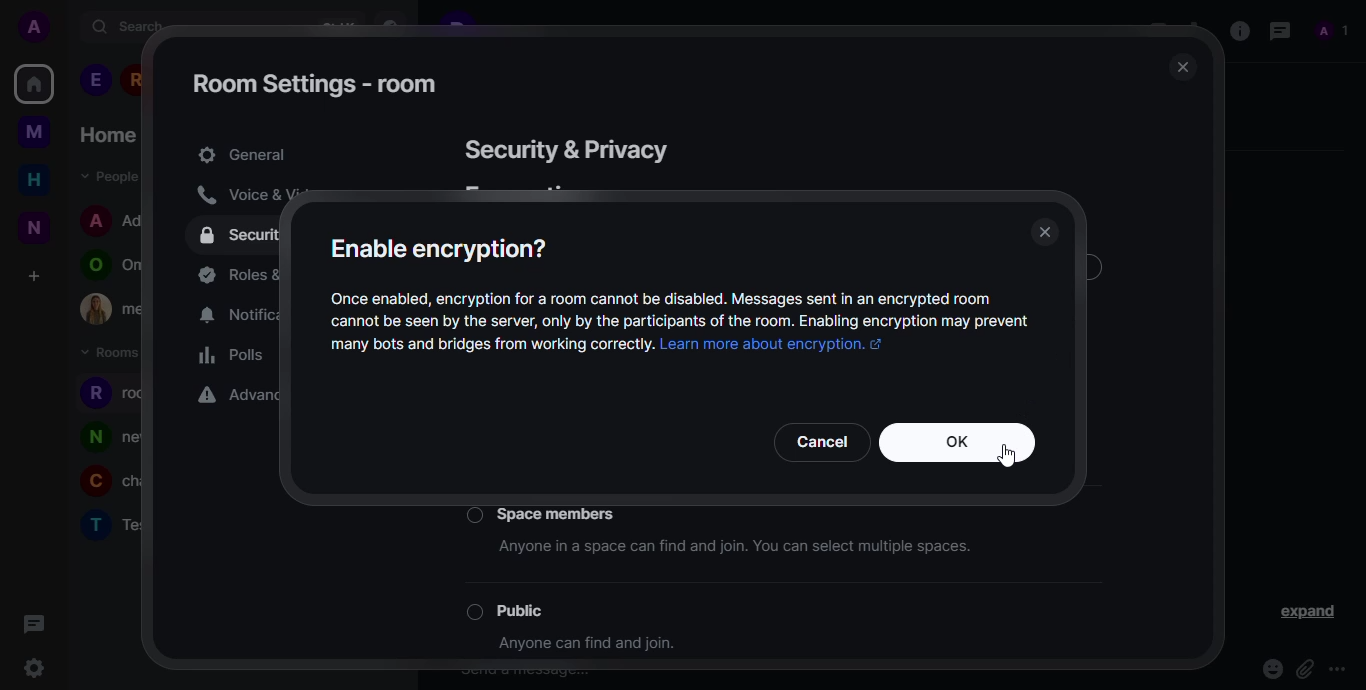  I want to click on enable encrytion?, so click(443, 247).